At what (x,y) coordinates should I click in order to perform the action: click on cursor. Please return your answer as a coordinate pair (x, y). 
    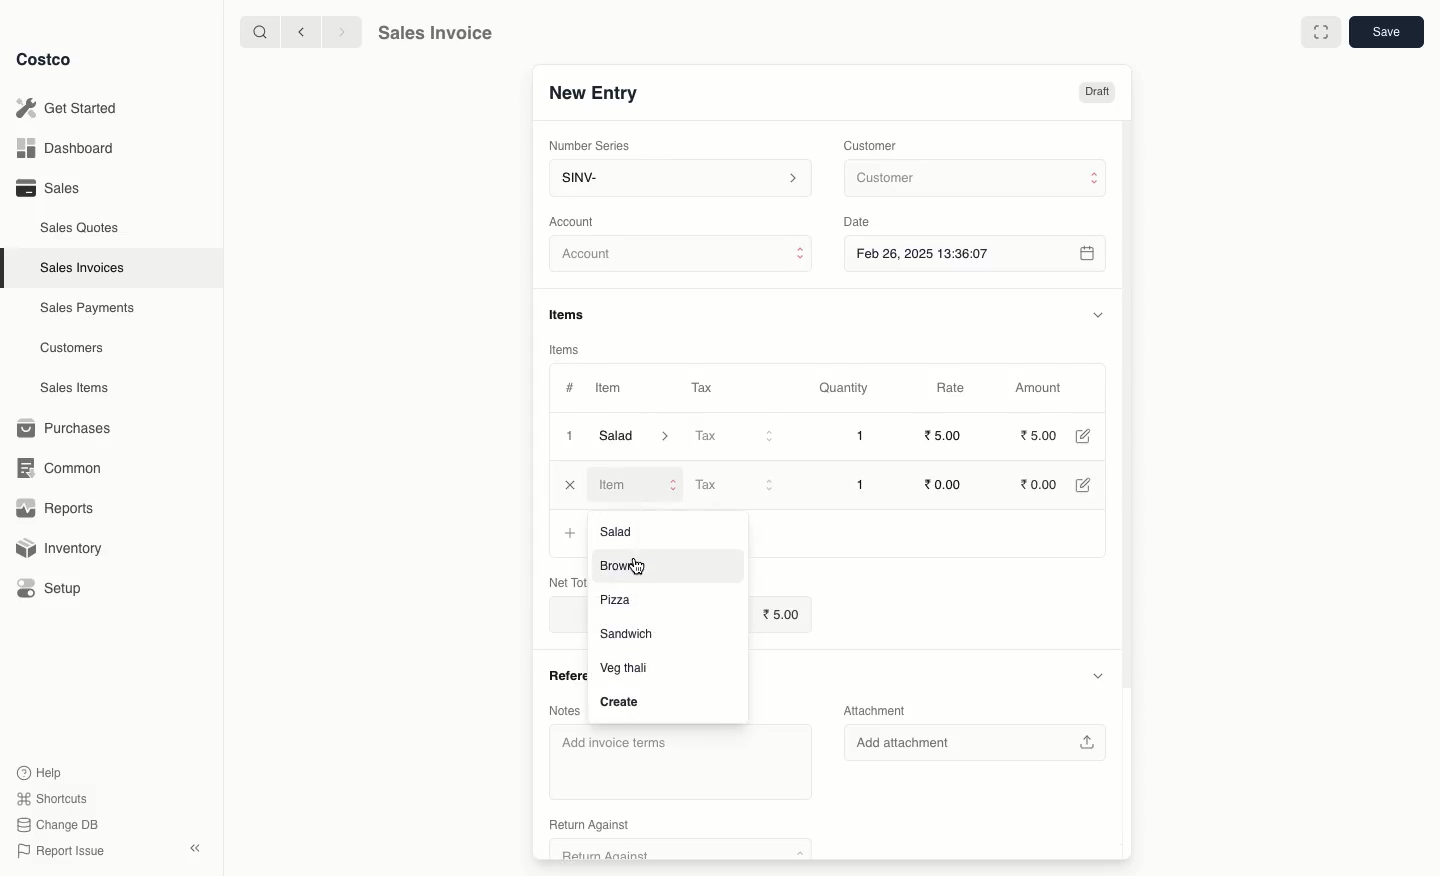
    Looking at the image, I should click on (640, 566).